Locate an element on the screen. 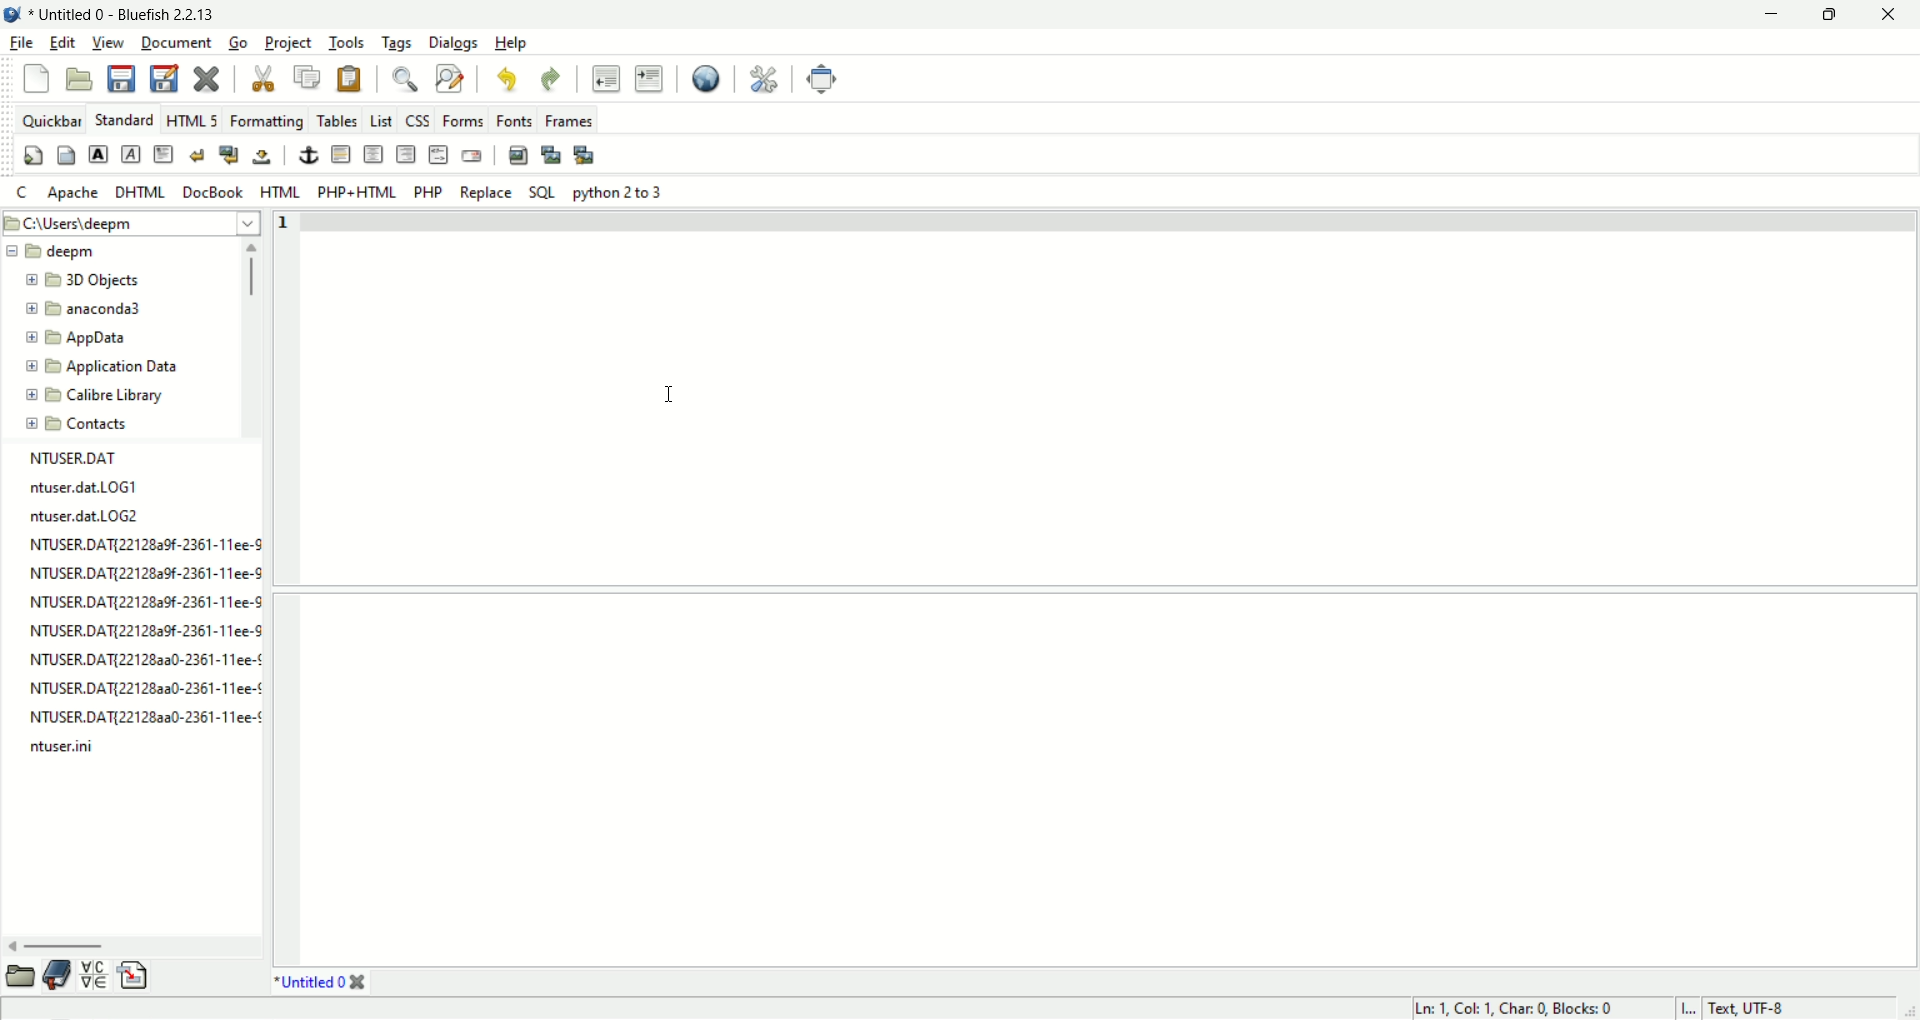 Image resolution: width=1920 pixels, height=1020 pixels. file list is located at coordinates (137, 605).